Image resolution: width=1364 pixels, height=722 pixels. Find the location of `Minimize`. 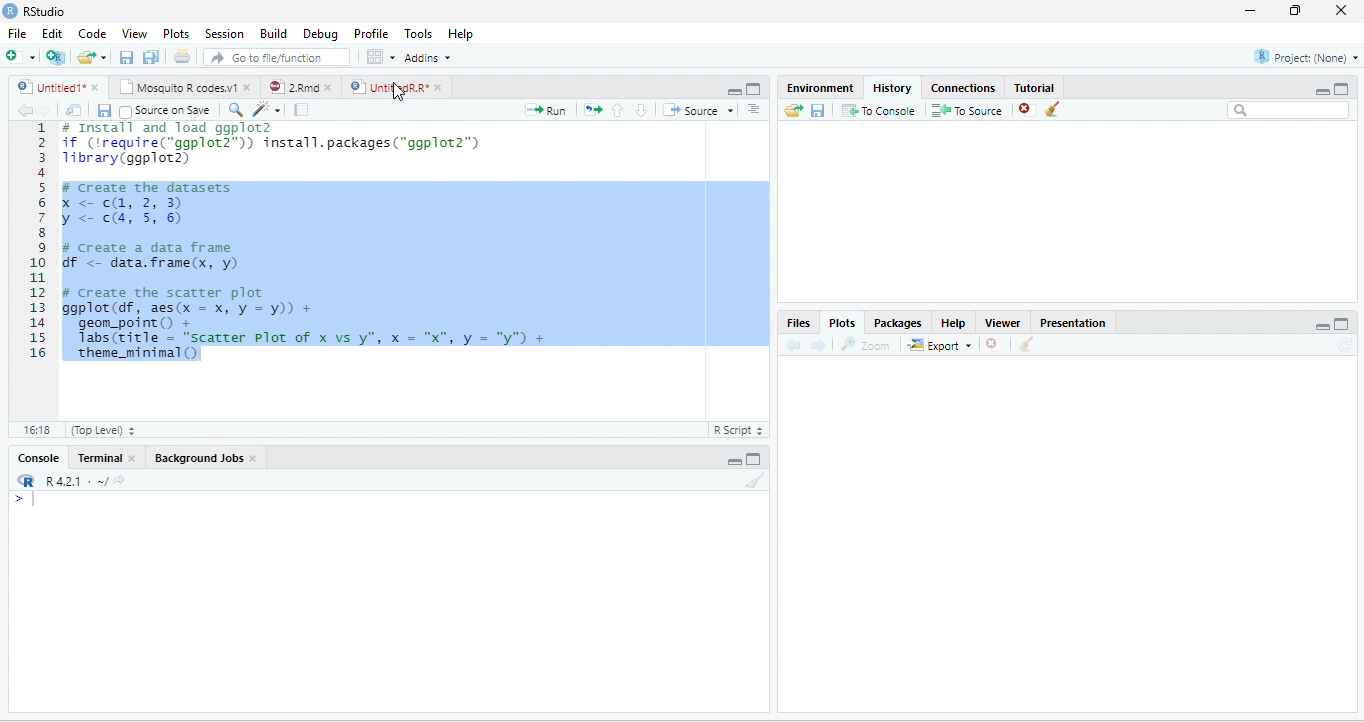

Minimize is located at coordinates (1322, 91).